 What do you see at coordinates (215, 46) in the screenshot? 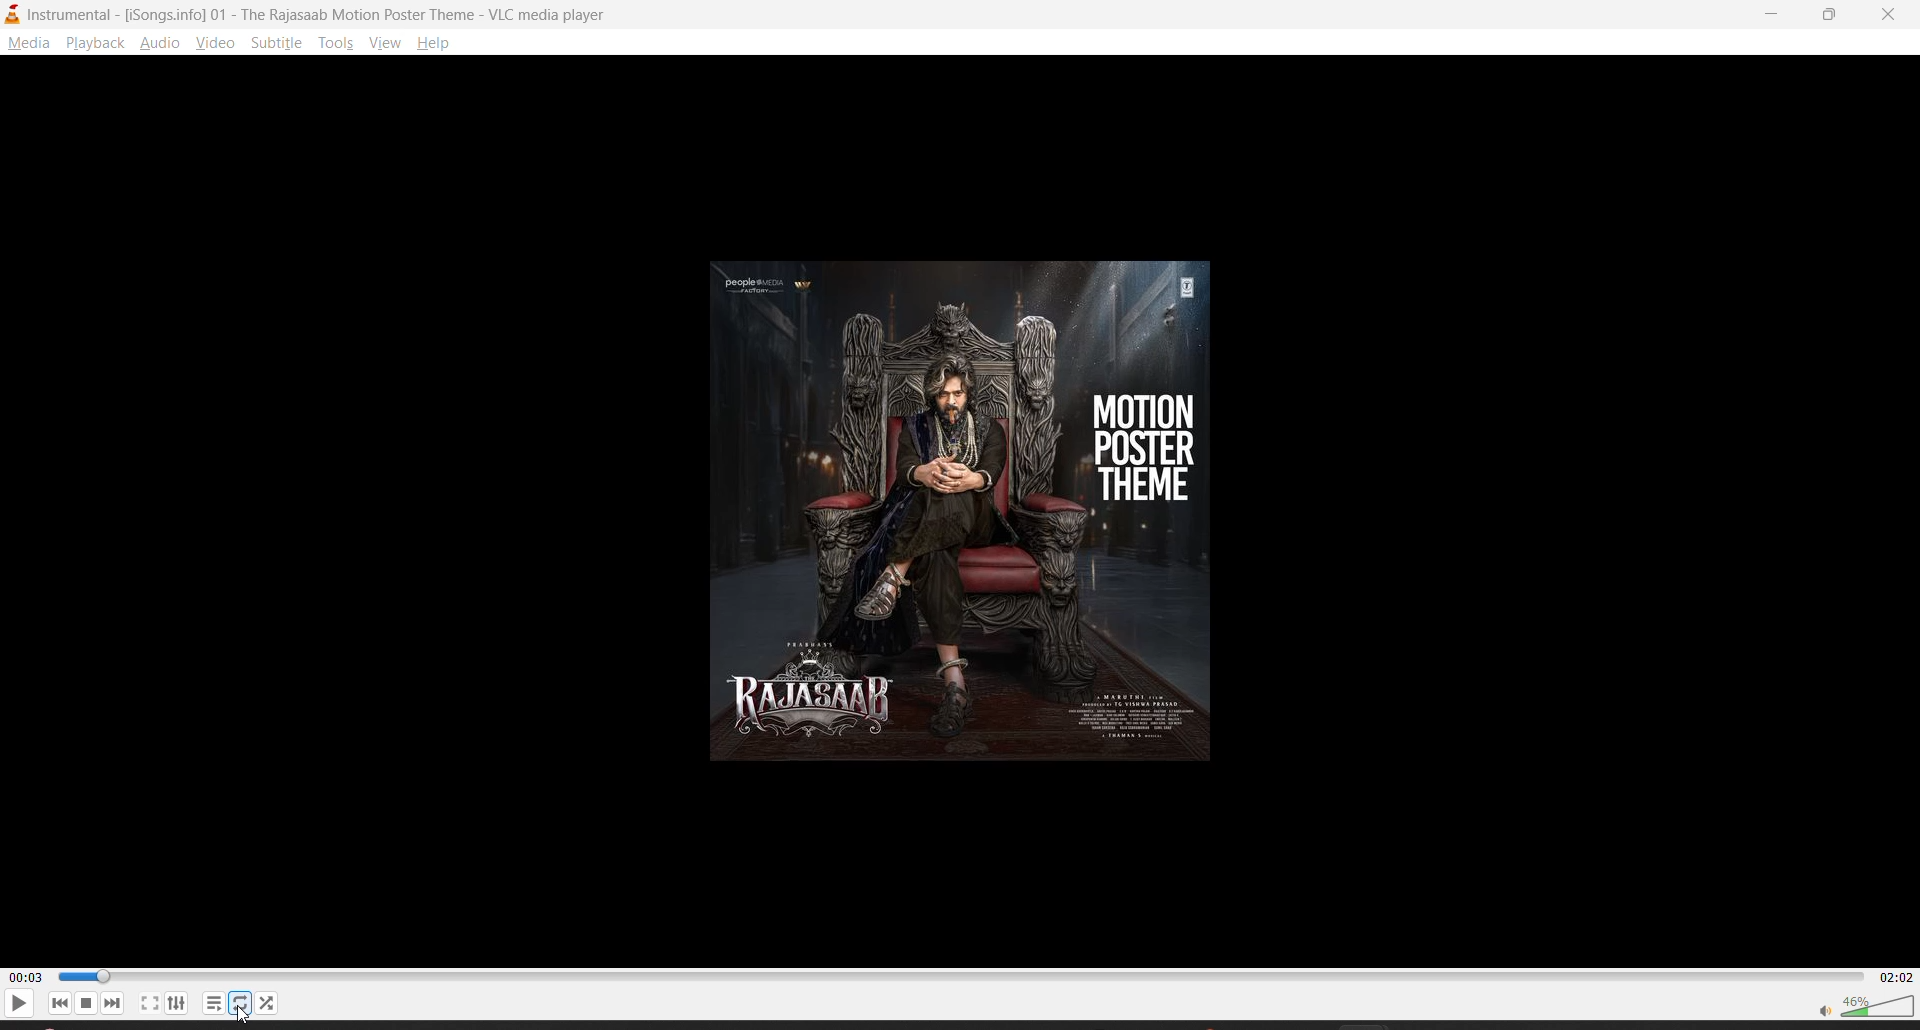
I see `video` at bounding box center [215, 46].